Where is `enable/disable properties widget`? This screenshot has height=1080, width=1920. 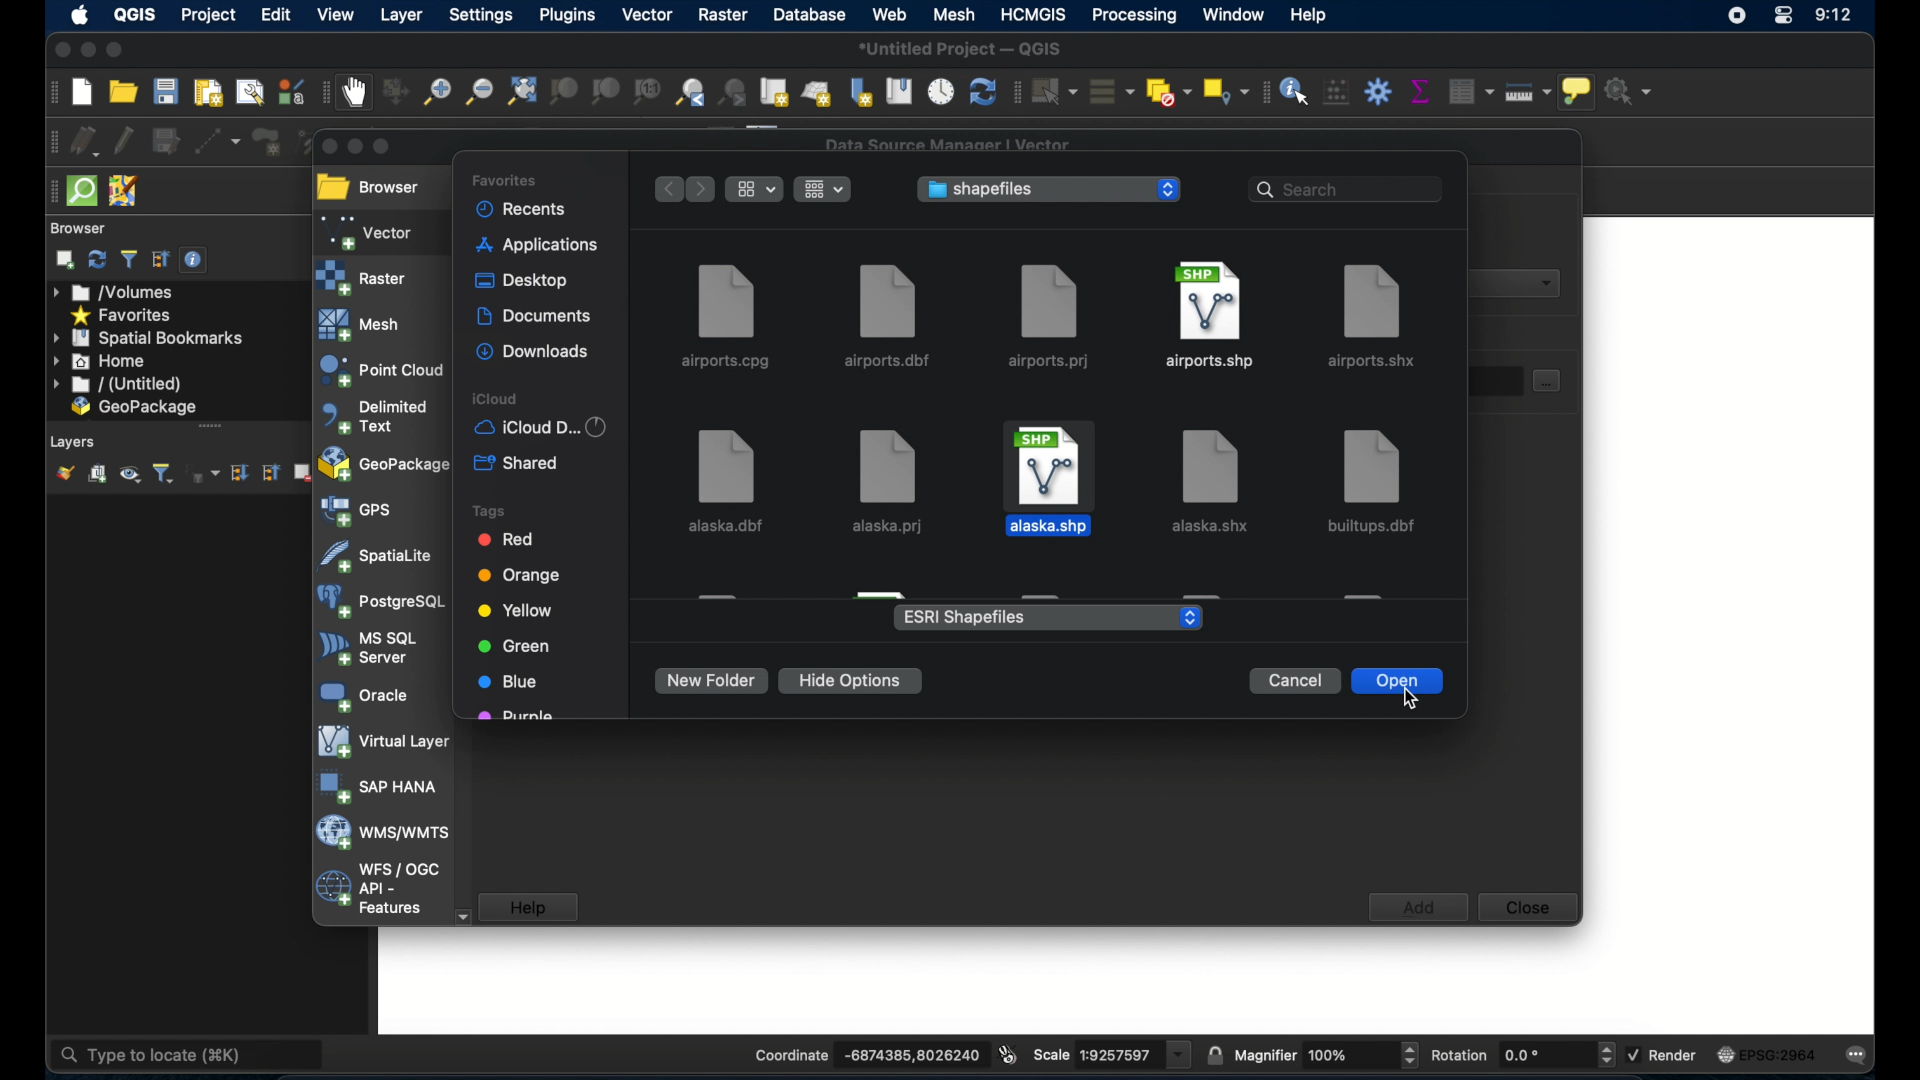
enable/disable properties widget is located at coordinates (197, 263).